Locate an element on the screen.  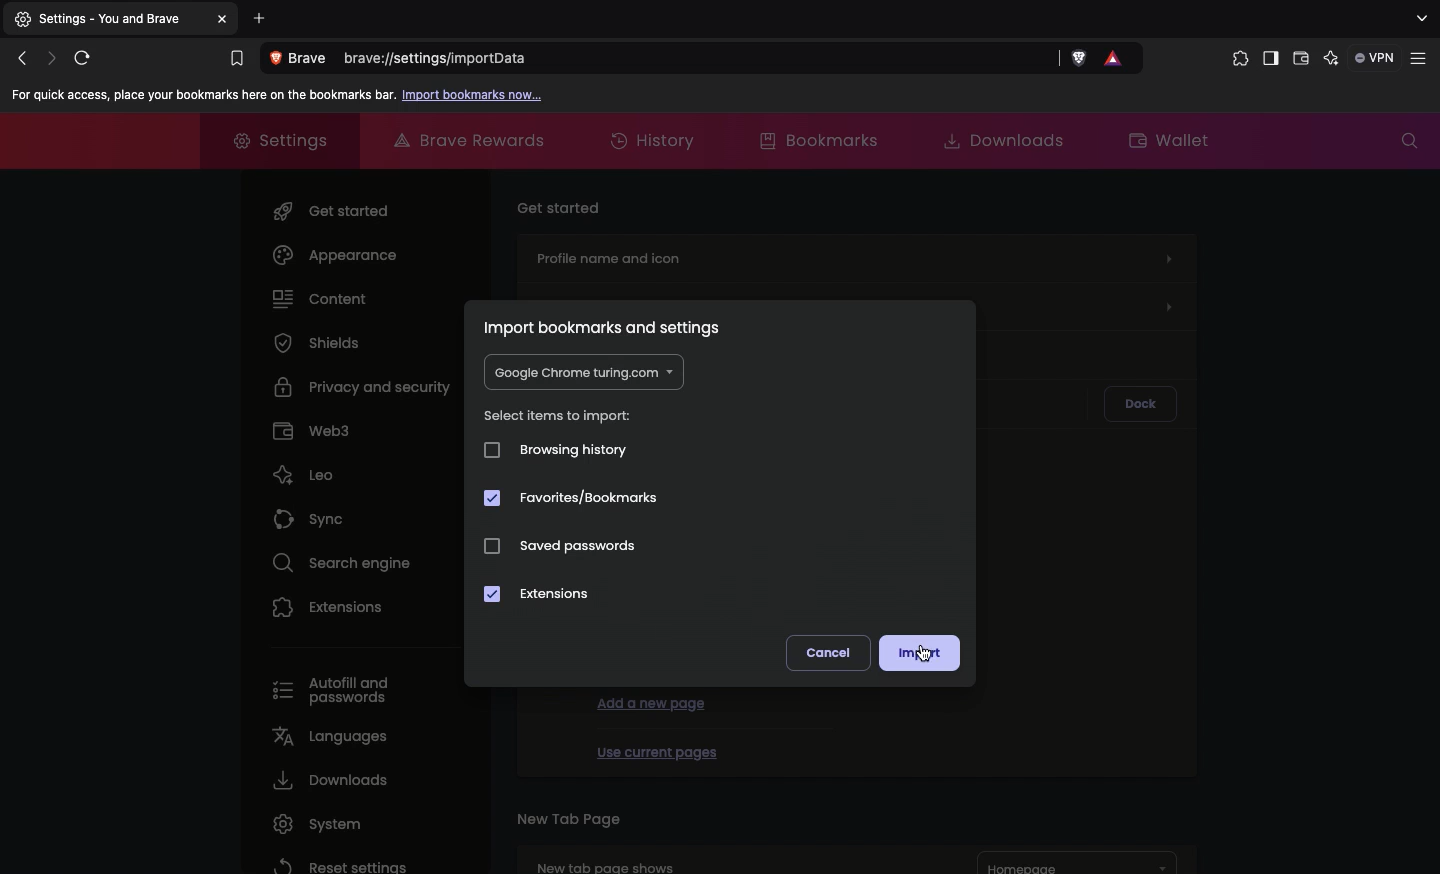
Languages is located at coordinates (327, 735).